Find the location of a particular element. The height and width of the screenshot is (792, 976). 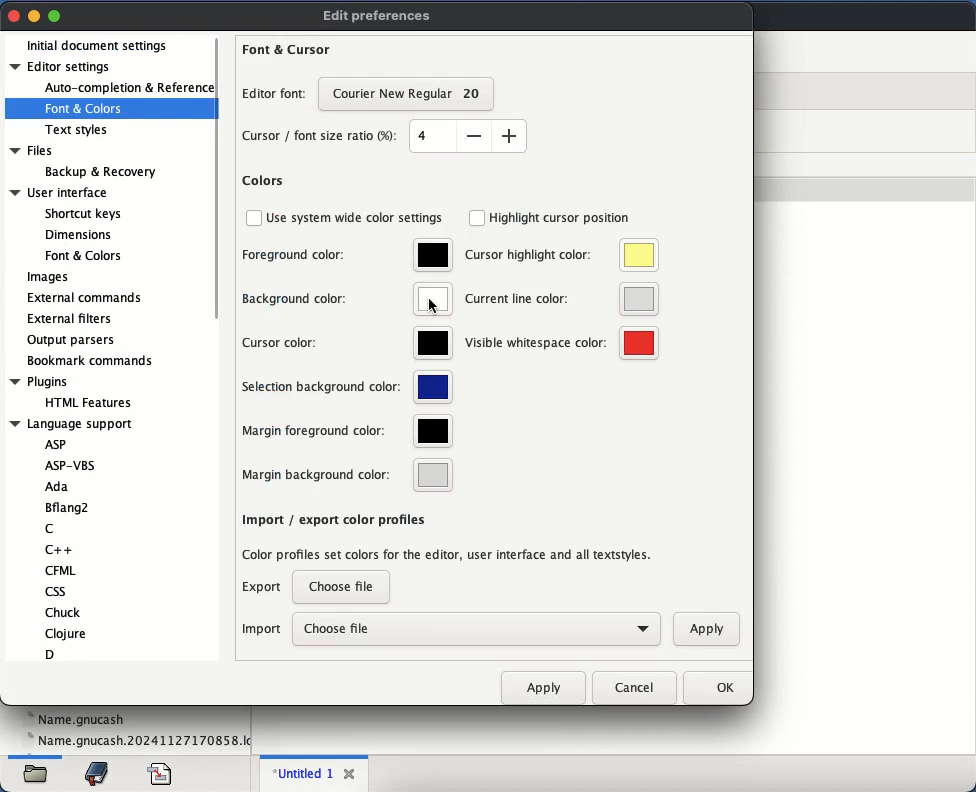

maximize is located at coordinates (55, 17).